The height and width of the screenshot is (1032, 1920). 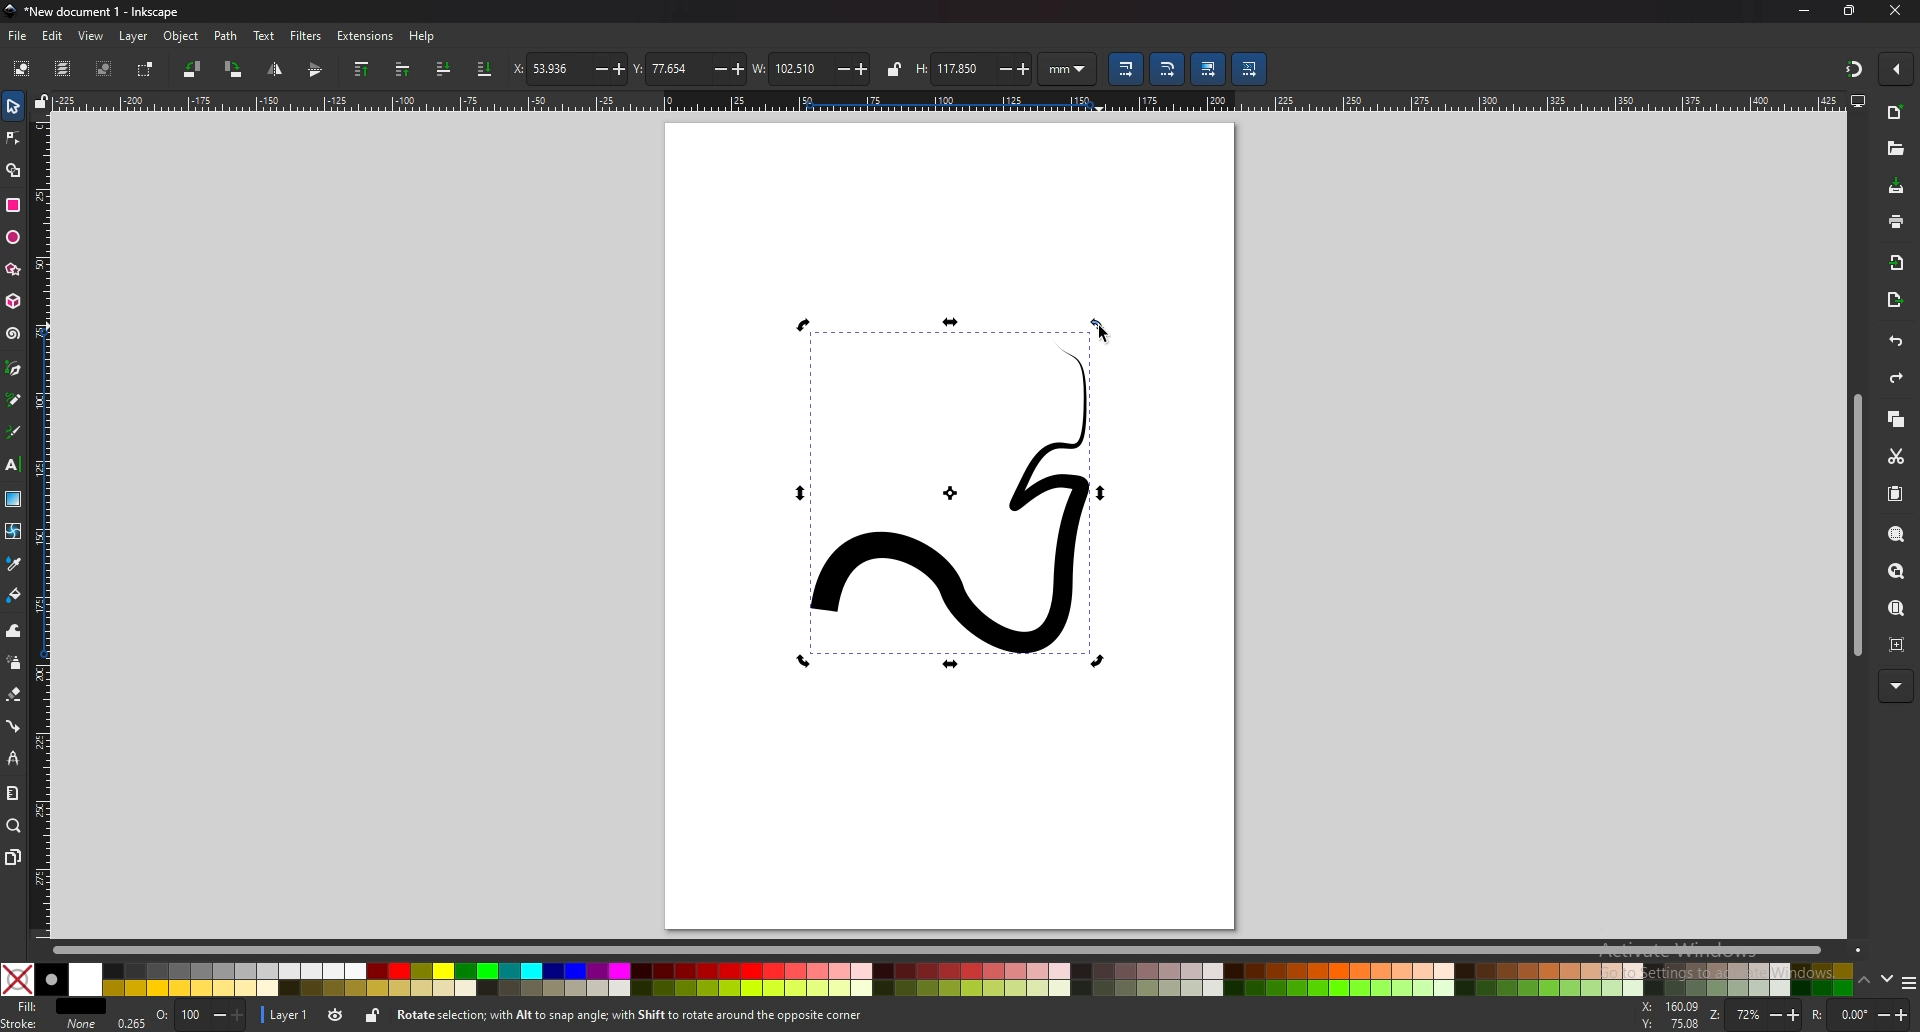 I want to click on open, so click(x=1893, y=147).